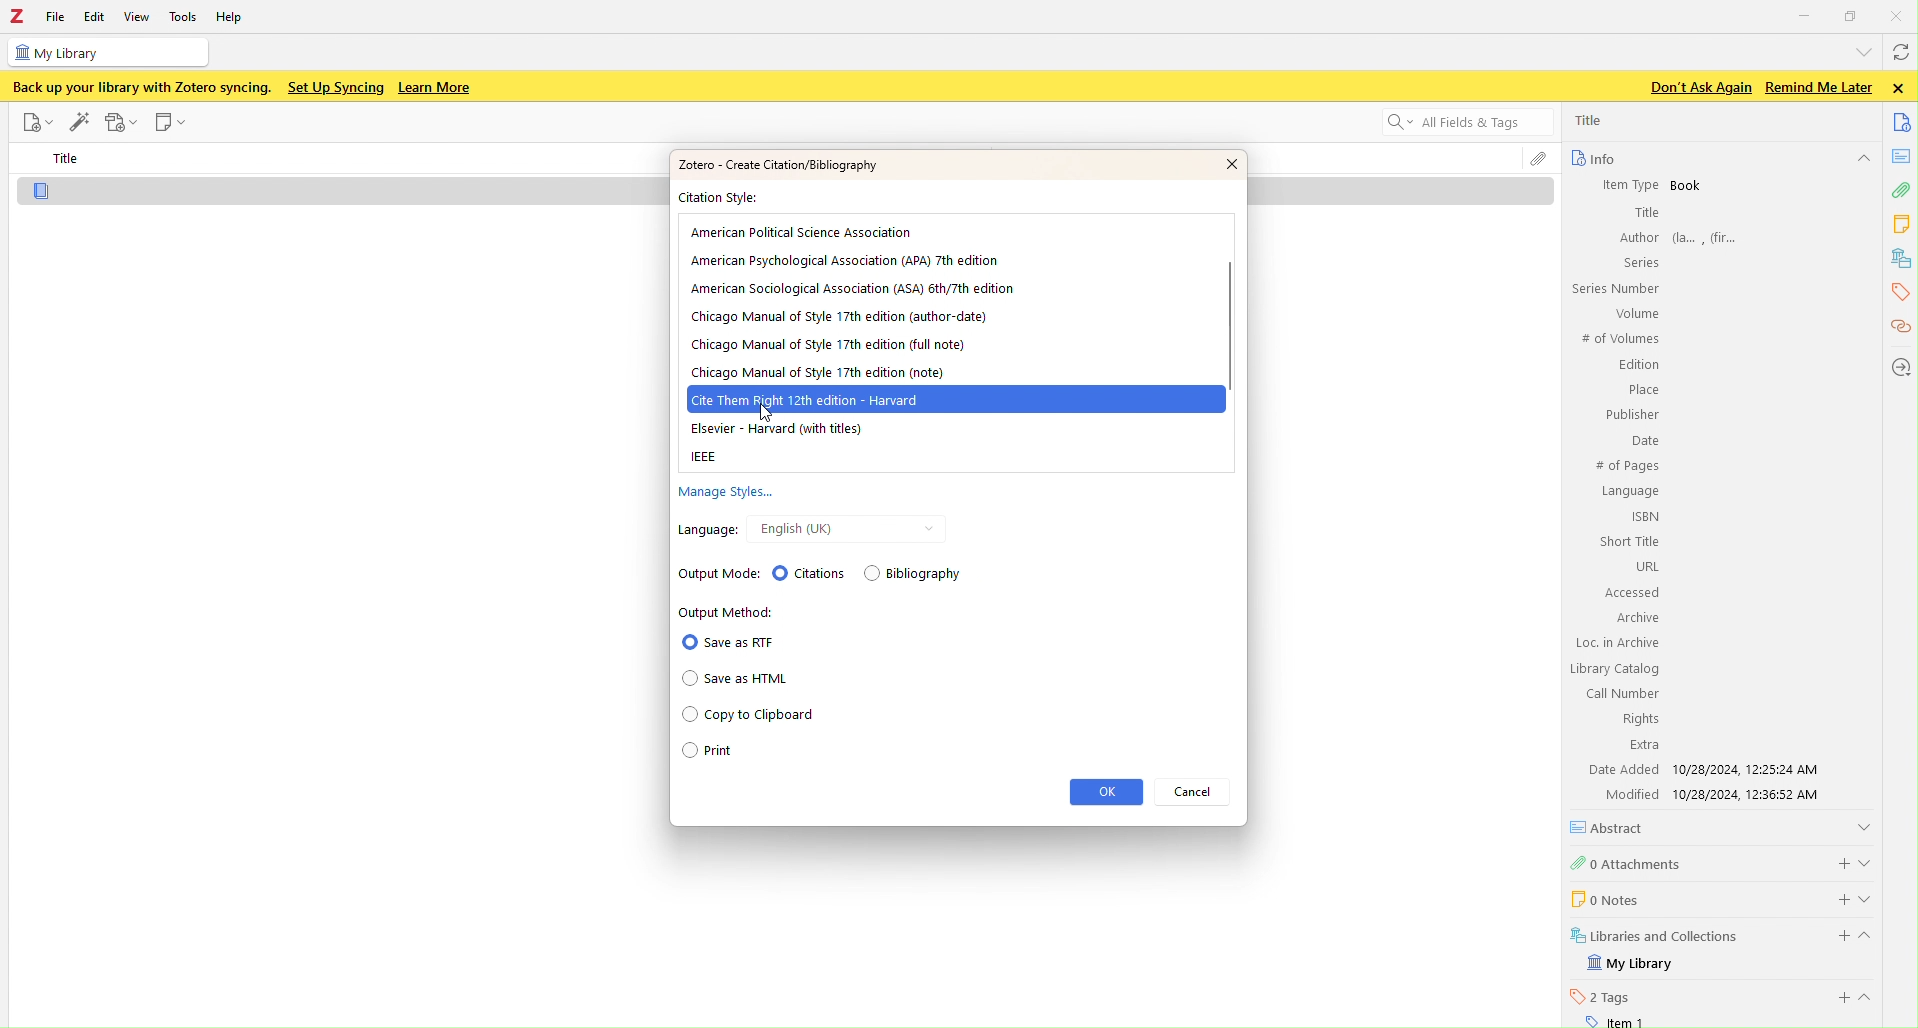  I want to click on Copy to Clipboard, so click(747, 716).